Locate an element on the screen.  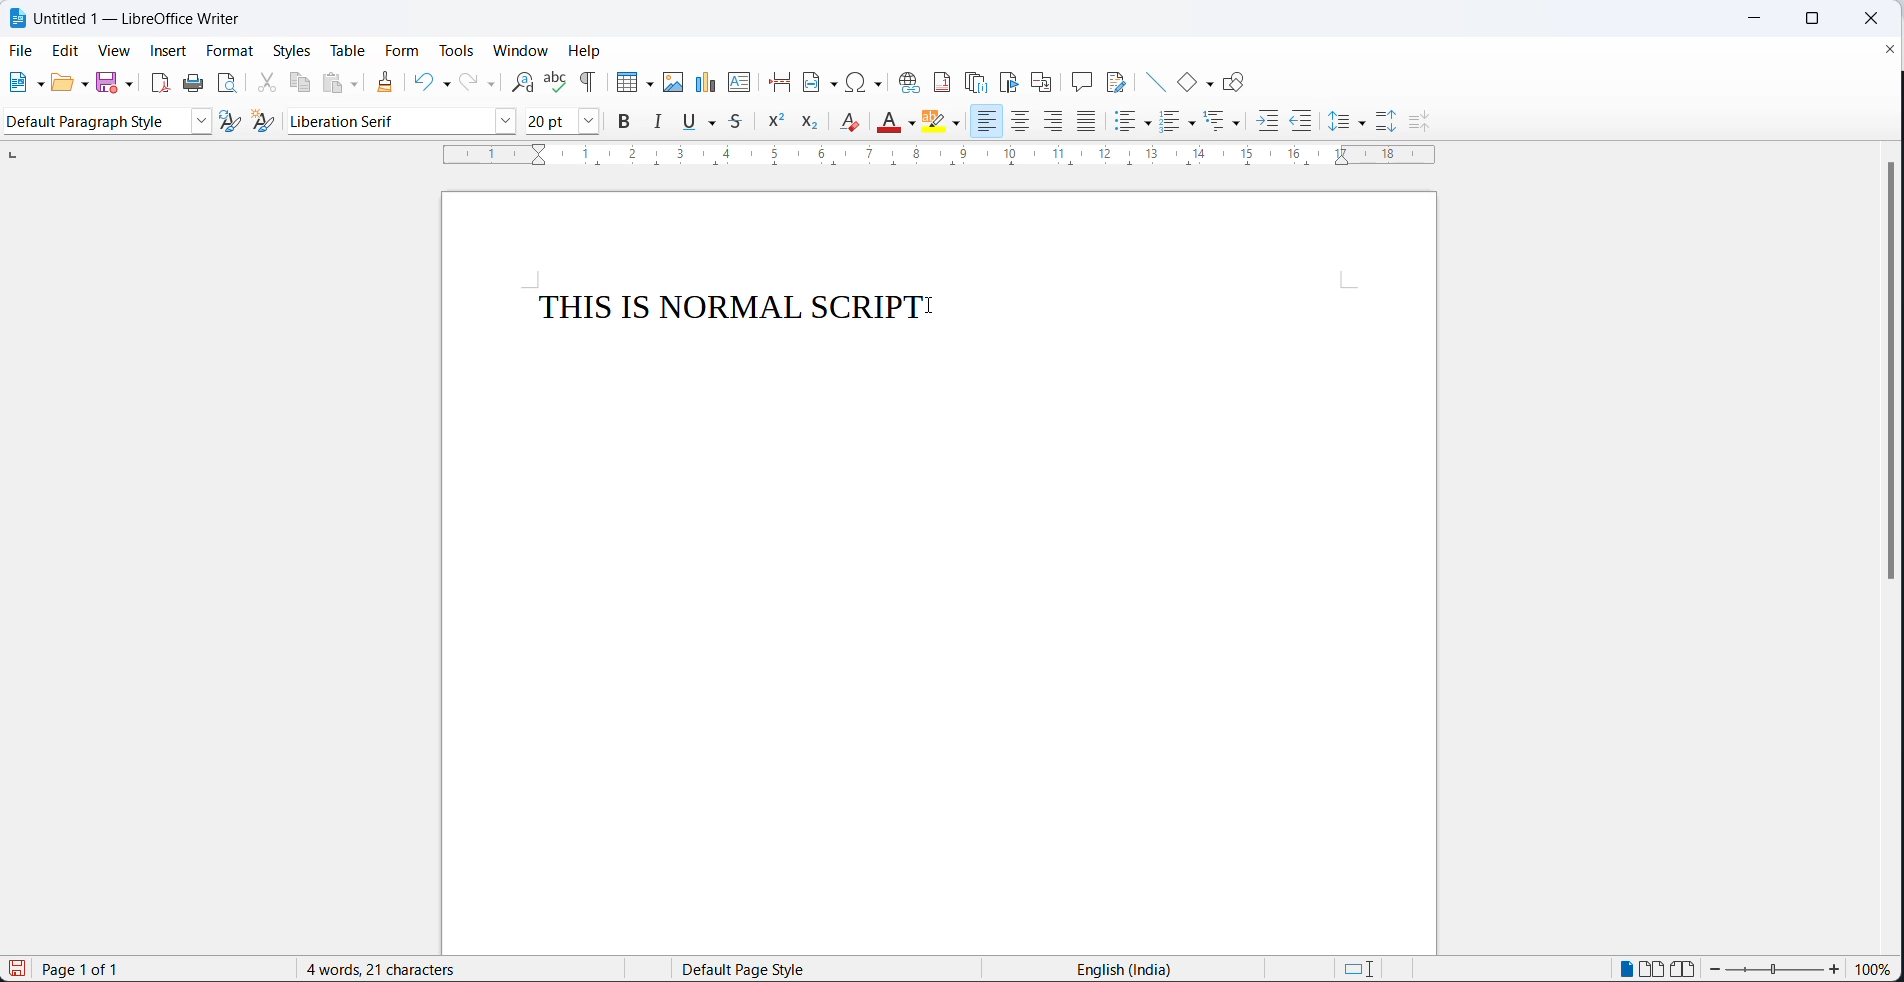
open options is located at coordinates (84, 82).